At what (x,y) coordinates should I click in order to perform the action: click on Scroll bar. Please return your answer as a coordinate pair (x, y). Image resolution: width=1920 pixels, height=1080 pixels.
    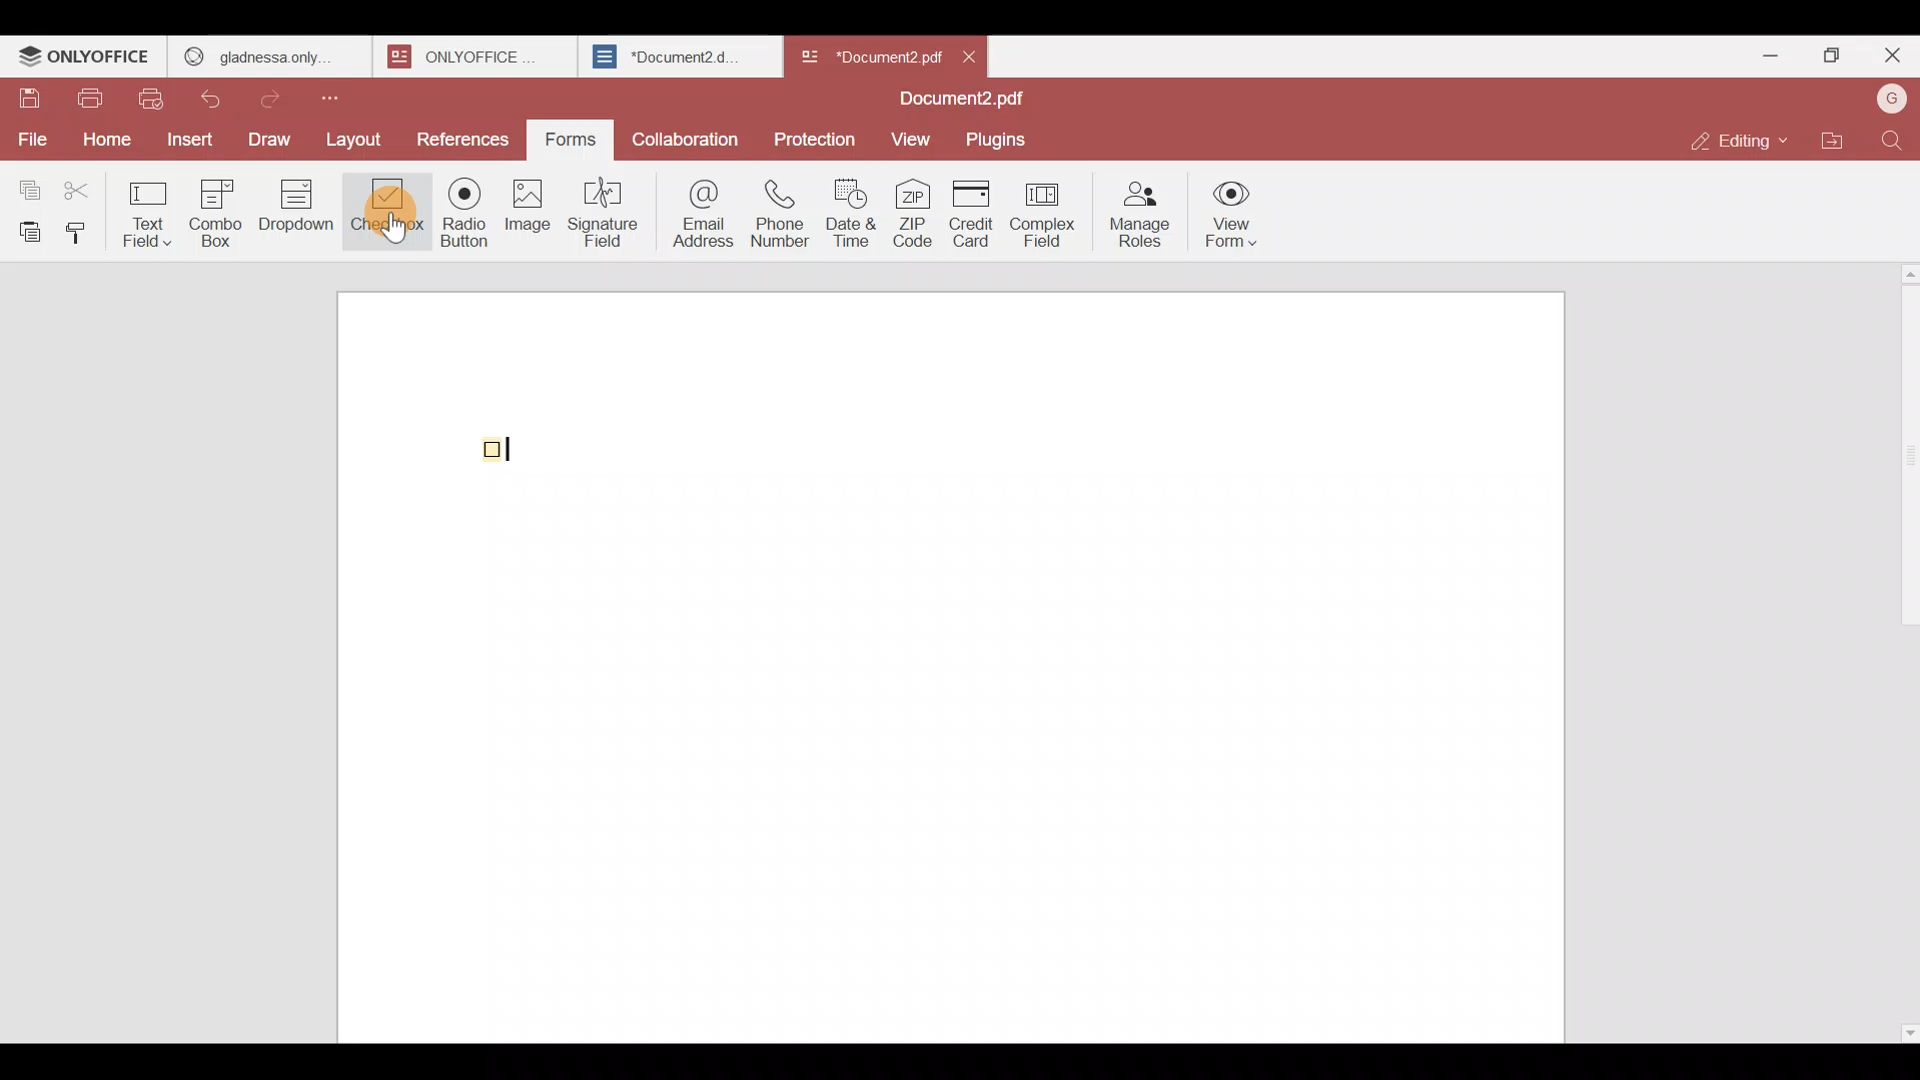
    Looking at the image, I should click on (1903, 648).